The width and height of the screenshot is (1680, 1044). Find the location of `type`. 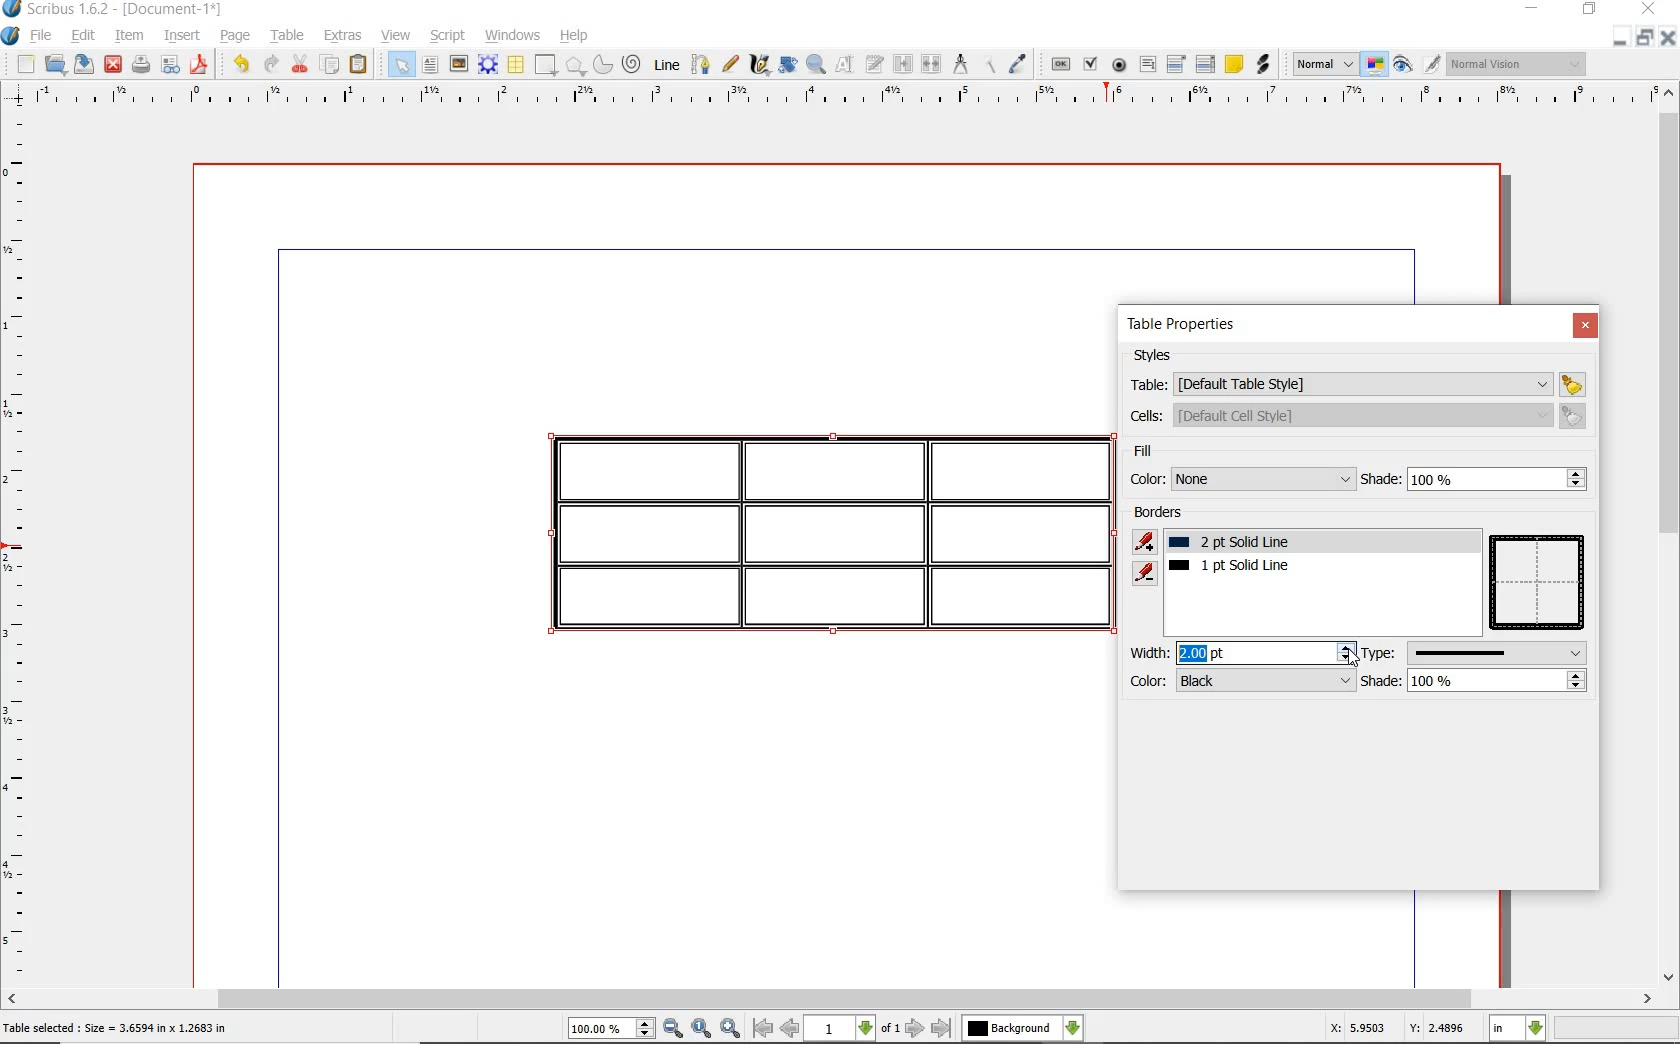

type is located at coordinates (1478, 652).